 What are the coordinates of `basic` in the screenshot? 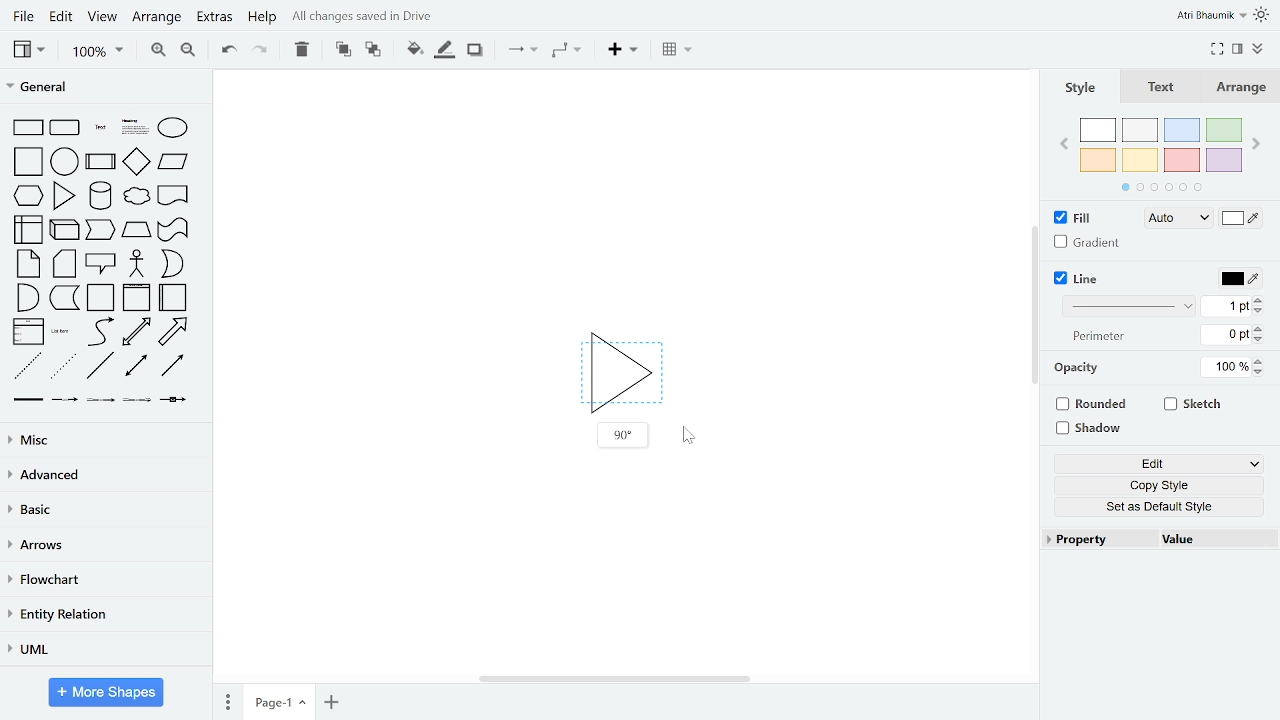 It's located at (103, 511).